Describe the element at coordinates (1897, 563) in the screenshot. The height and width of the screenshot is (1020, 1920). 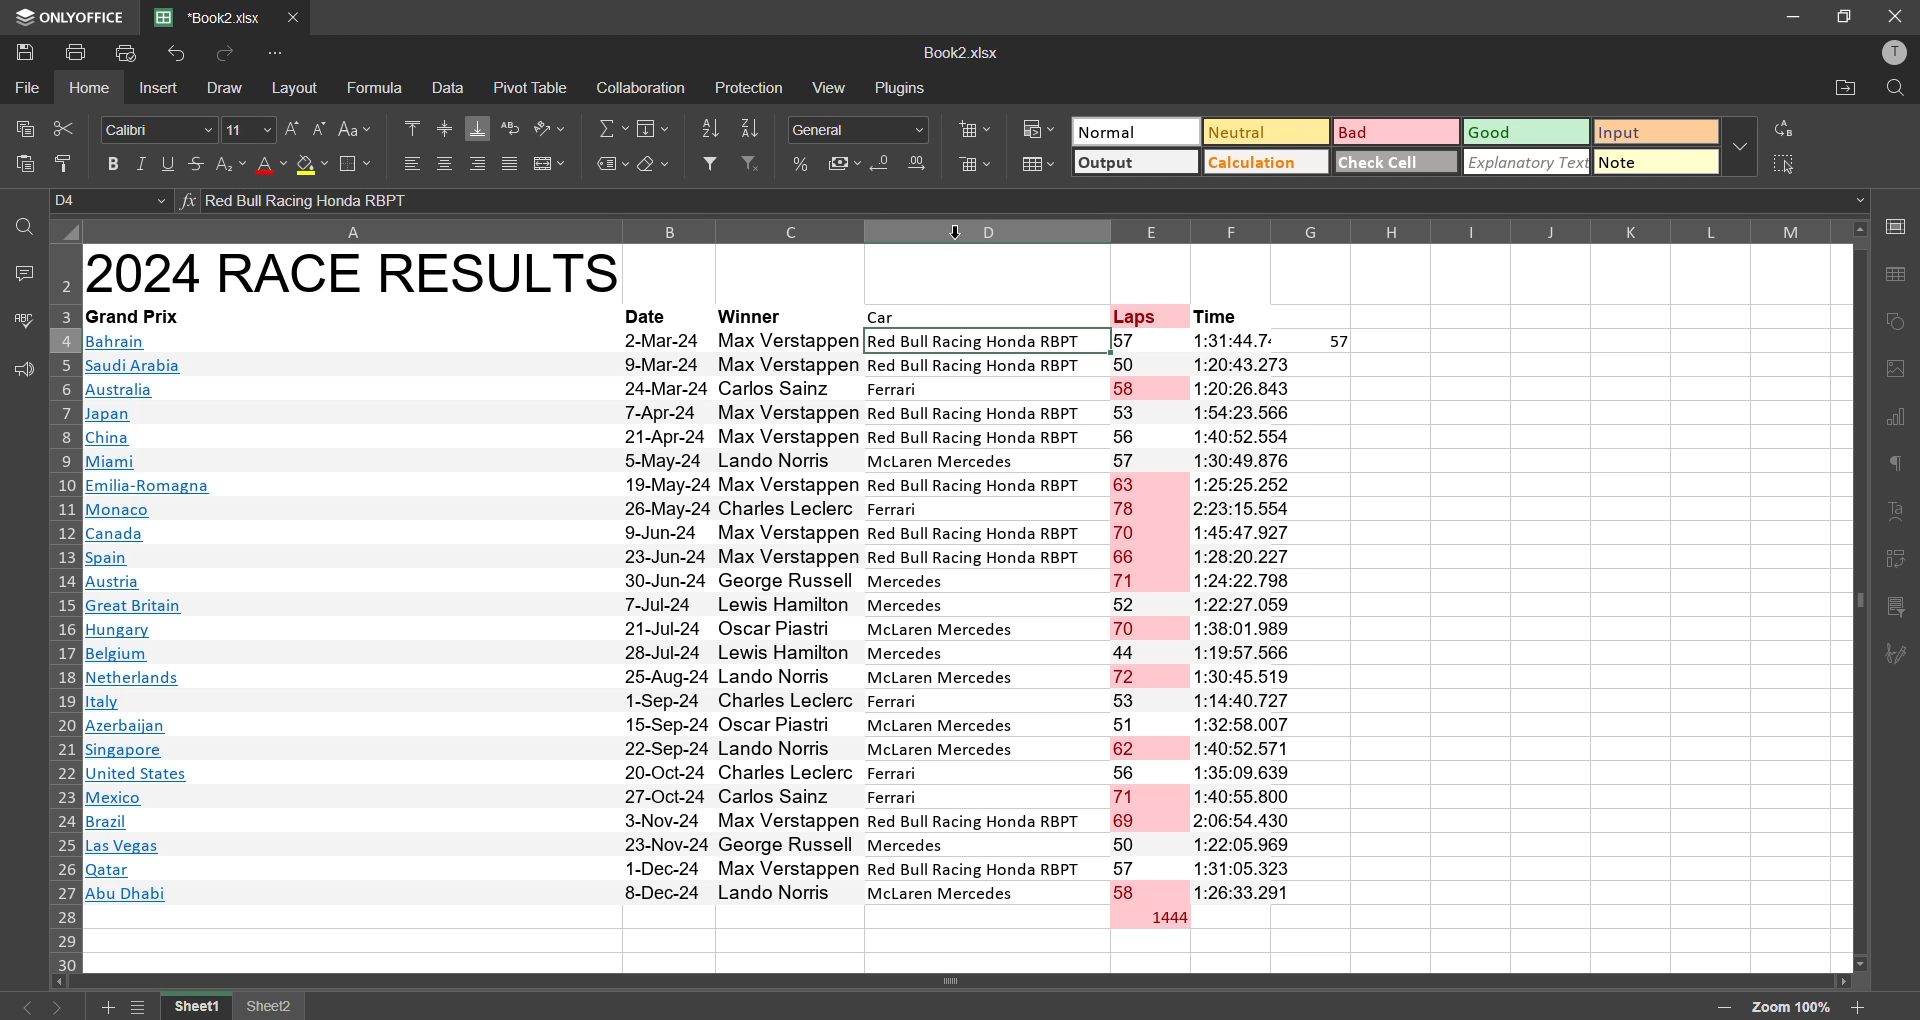
I see `pivot table` at that location.